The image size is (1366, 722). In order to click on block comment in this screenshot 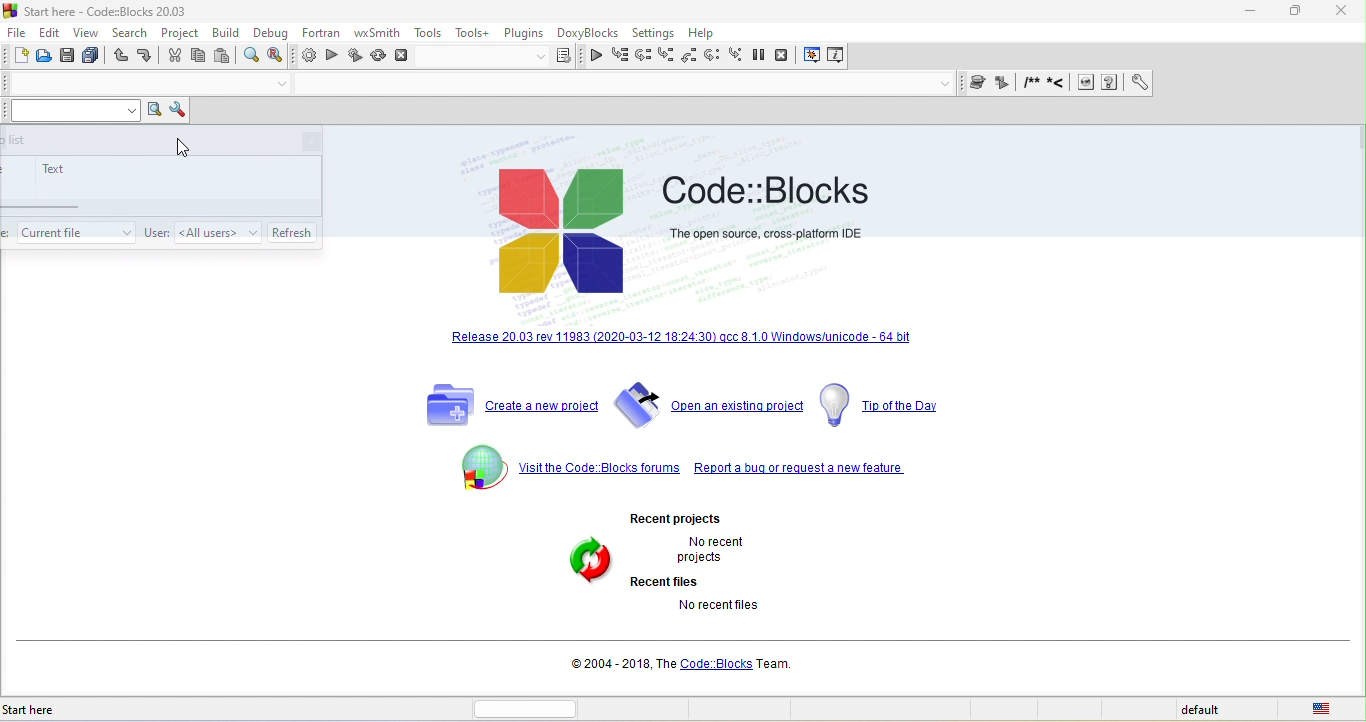, I will do `click(1032, 83)`.